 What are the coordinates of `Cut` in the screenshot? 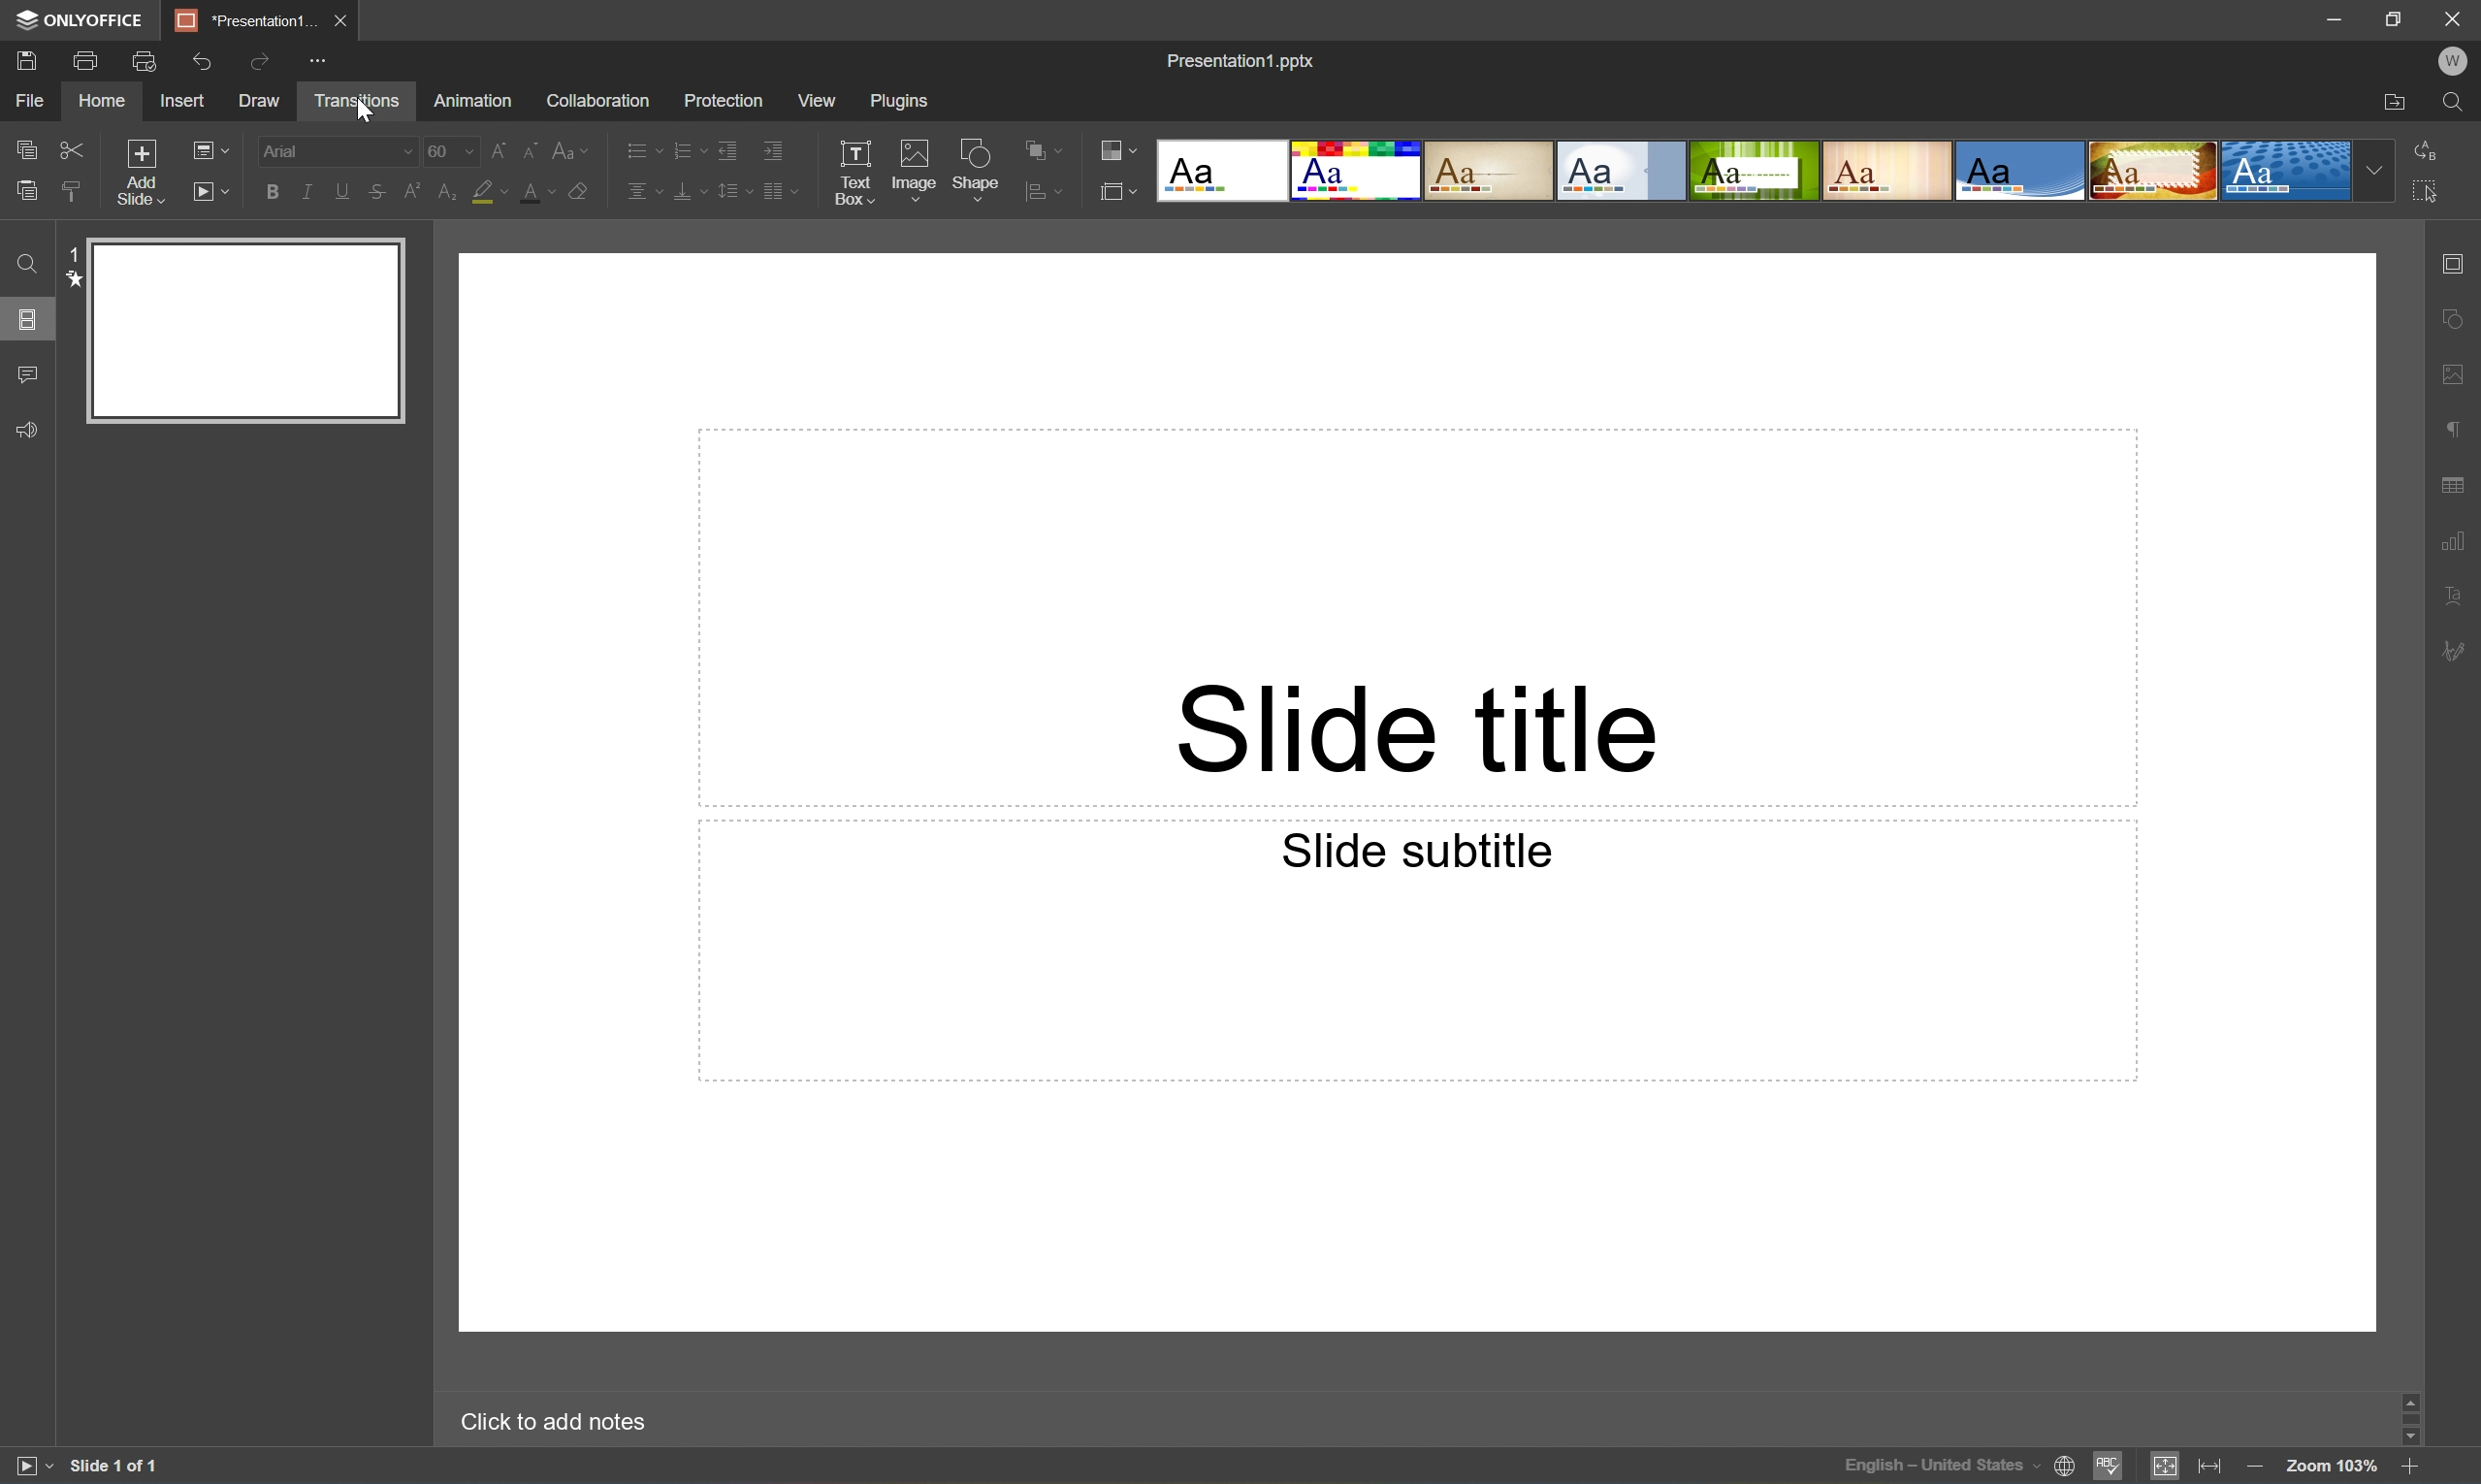 It's located at (70, 147).